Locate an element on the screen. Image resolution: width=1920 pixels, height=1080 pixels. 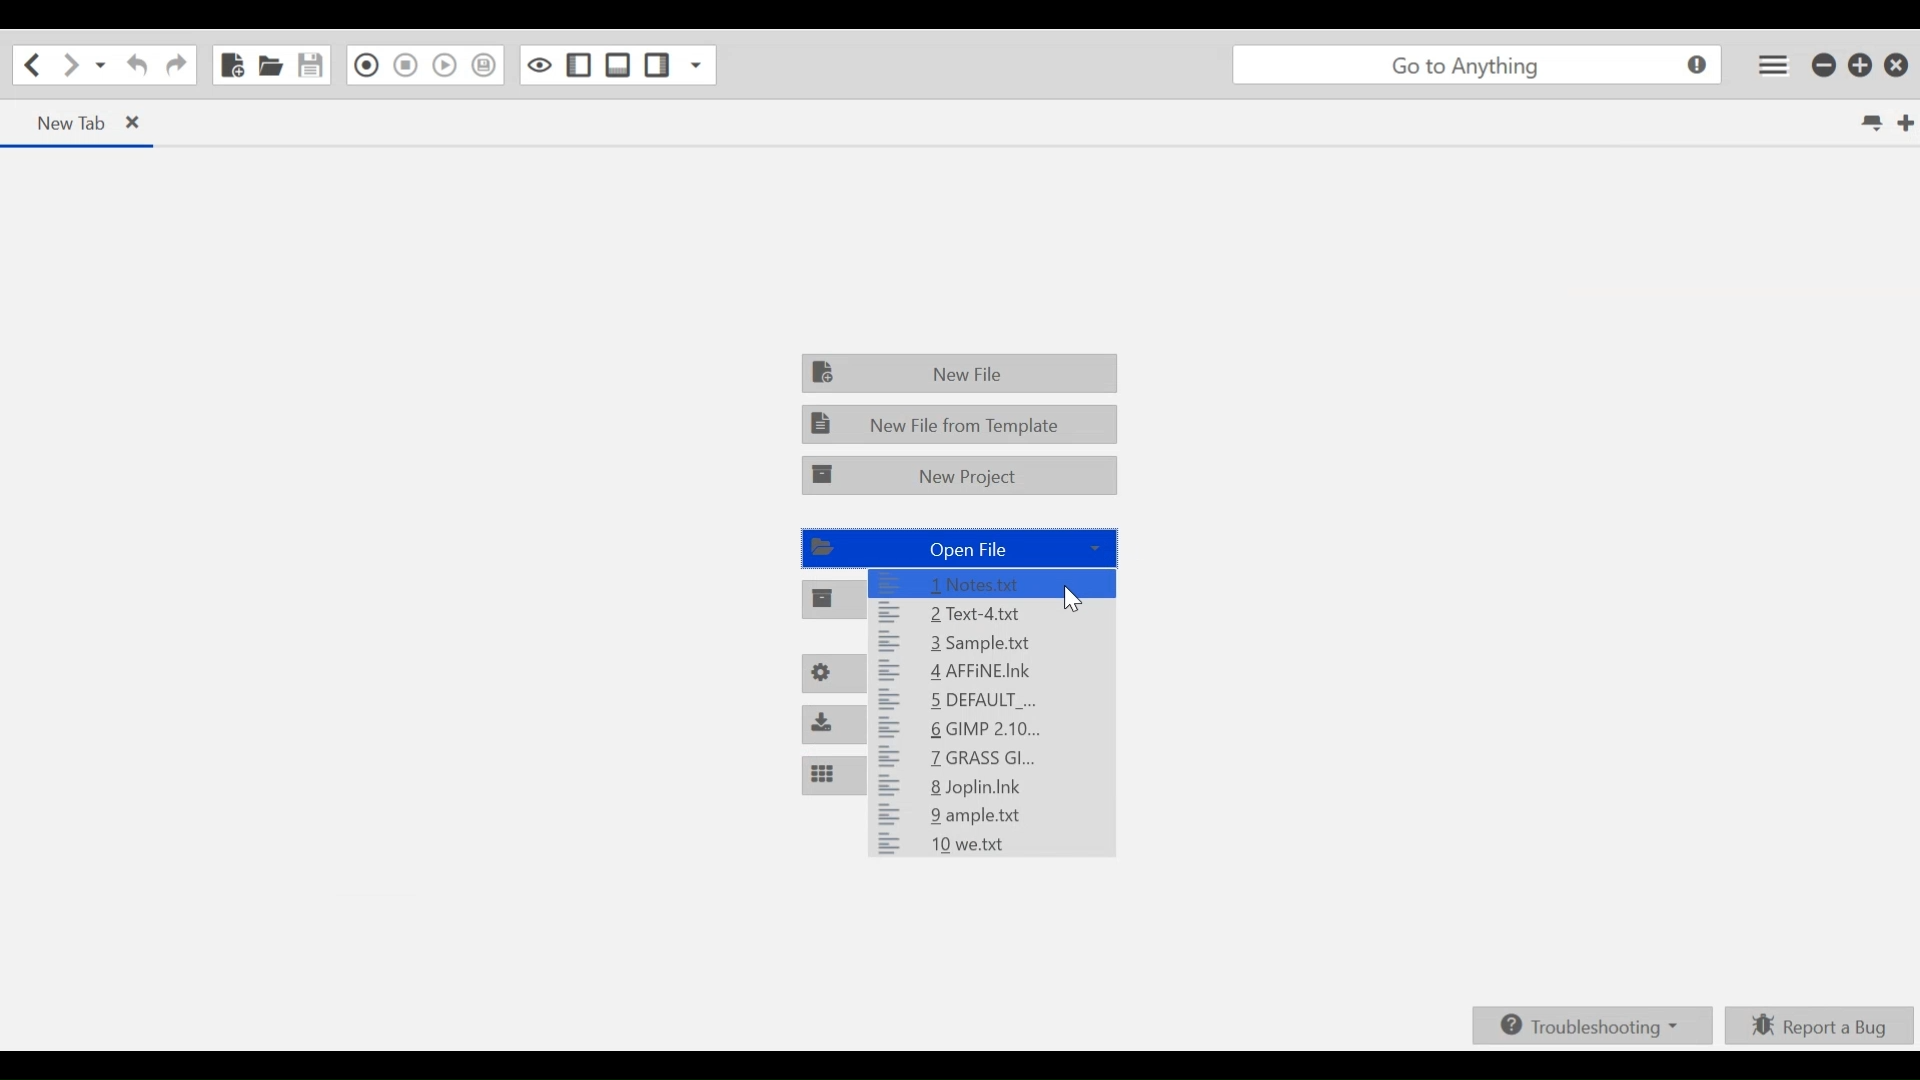
New File is located at coordinates (958, 373).